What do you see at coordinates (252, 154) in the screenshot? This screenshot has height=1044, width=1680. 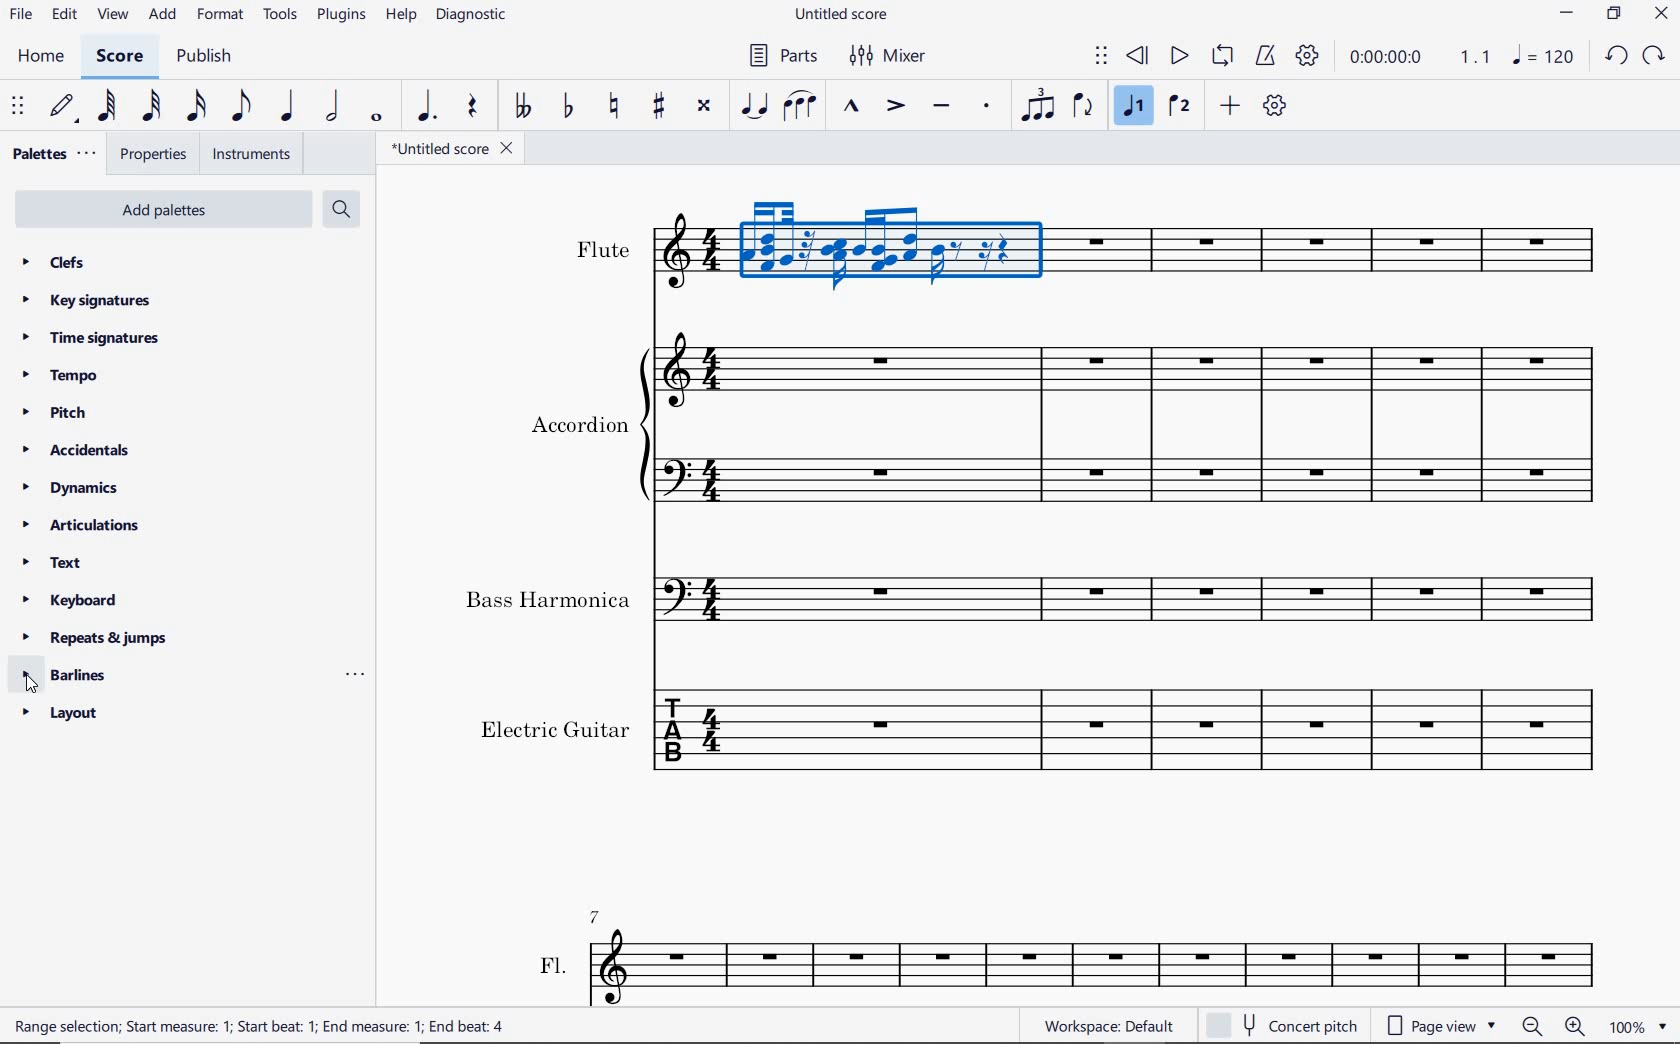 I see `instruments` at bounding box center [252, 154].